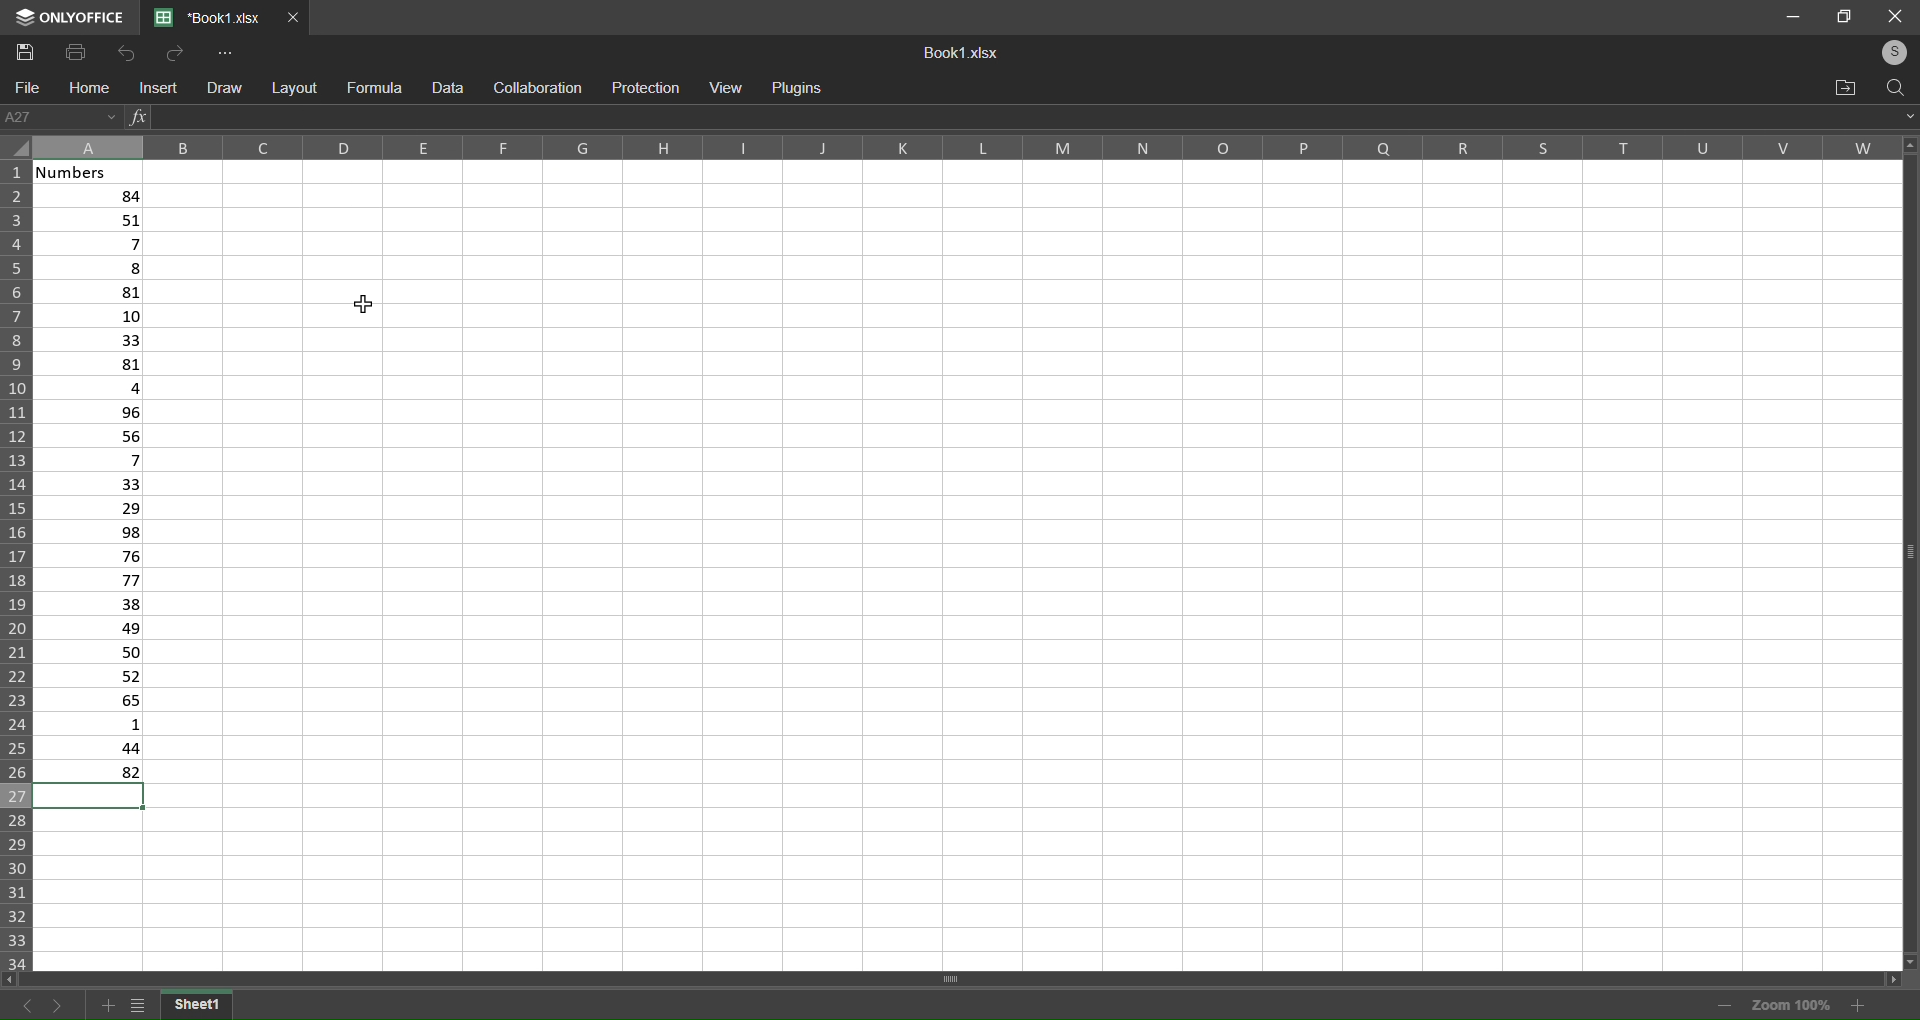  I want to click on move down, so click(1907, 959).